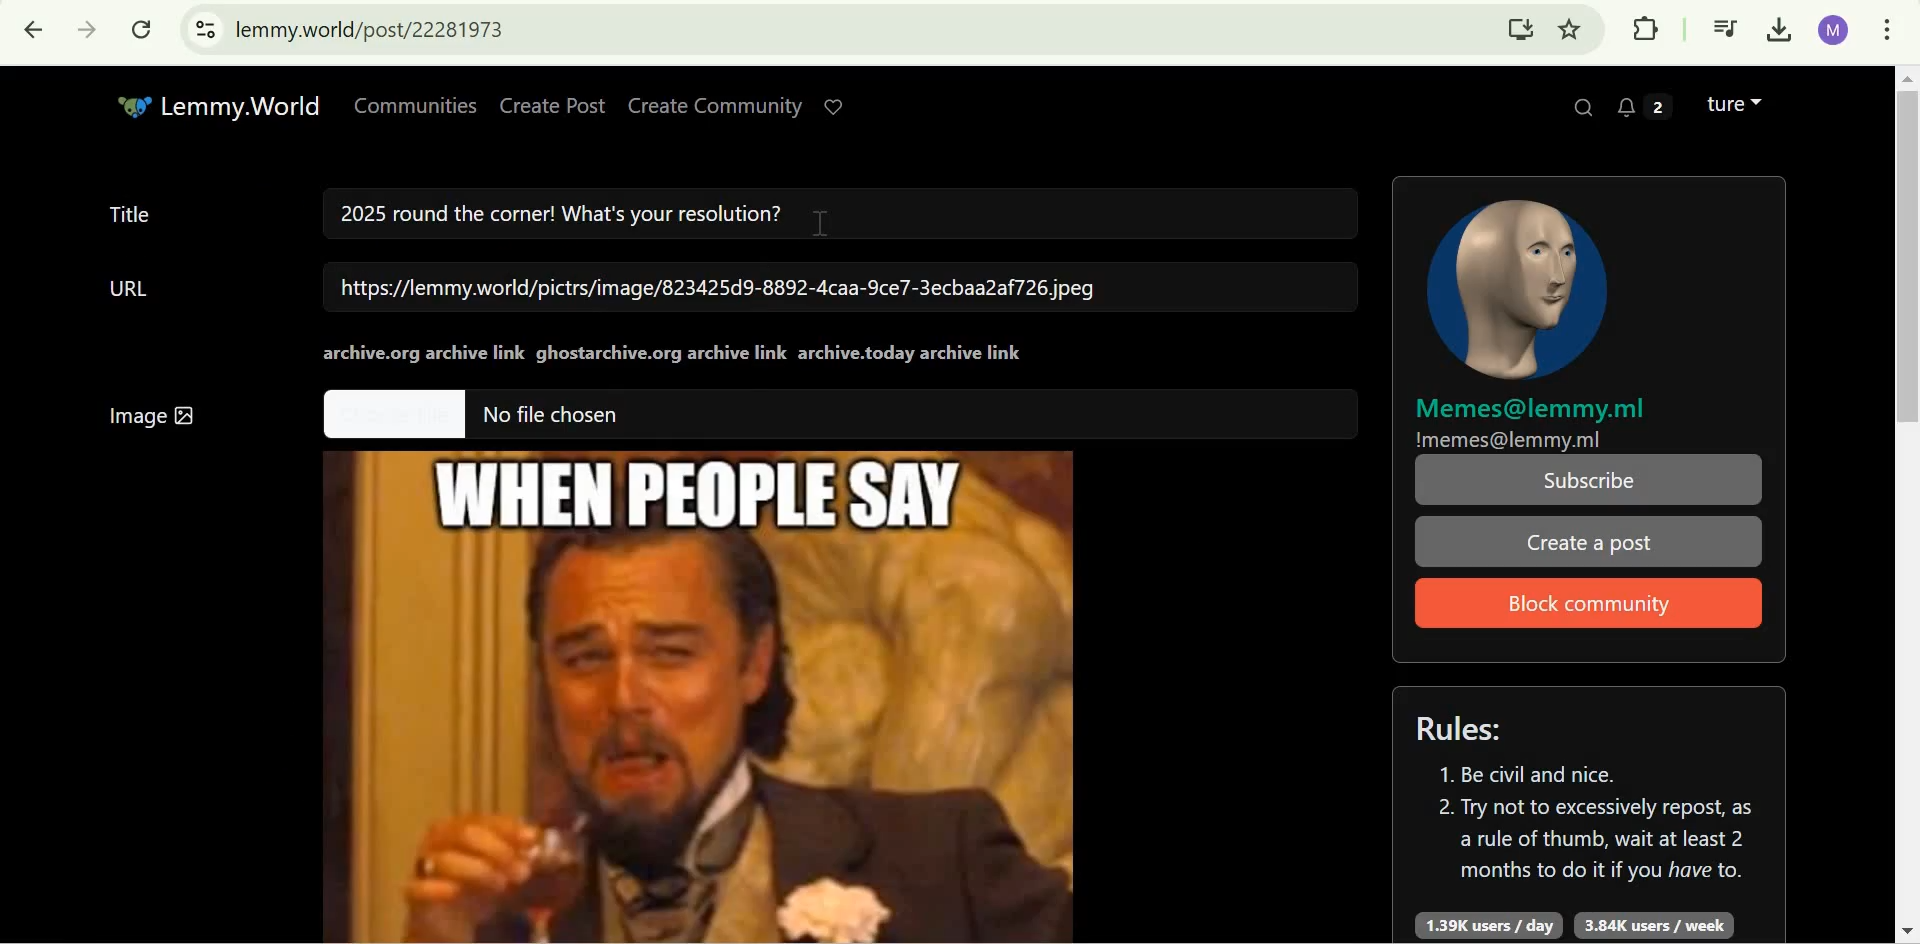 This screenshot has width=1920, height=944. What do you see at coordinates (1782, 31) in the screenshot?
I see `Downloads` at bounding box center [1782, 31].